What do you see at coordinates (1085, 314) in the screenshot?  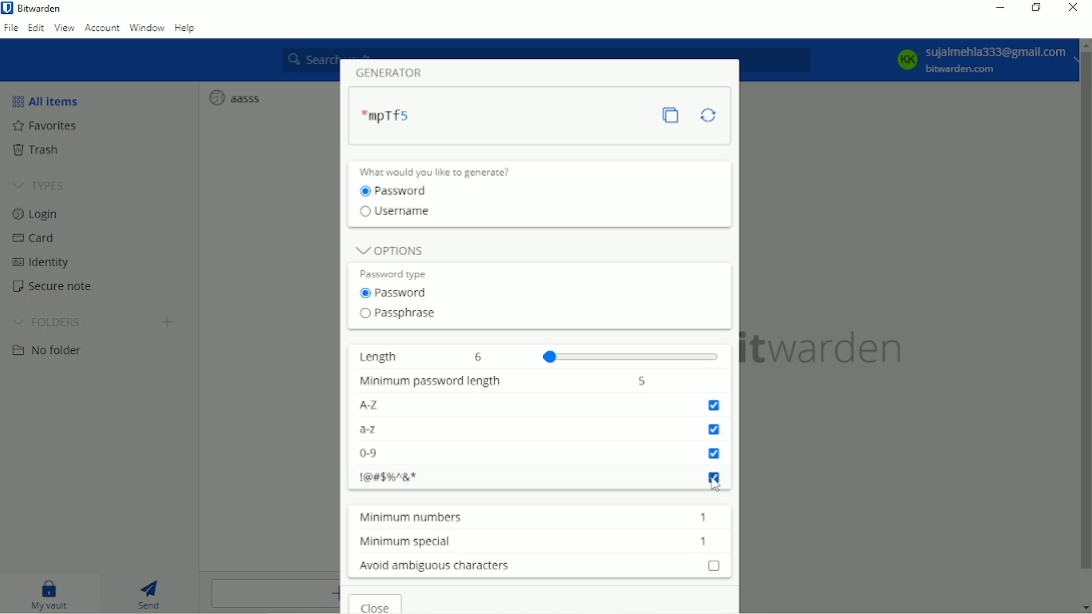 I see `Vertical scrollbar` at bounding box center [1085, 314].